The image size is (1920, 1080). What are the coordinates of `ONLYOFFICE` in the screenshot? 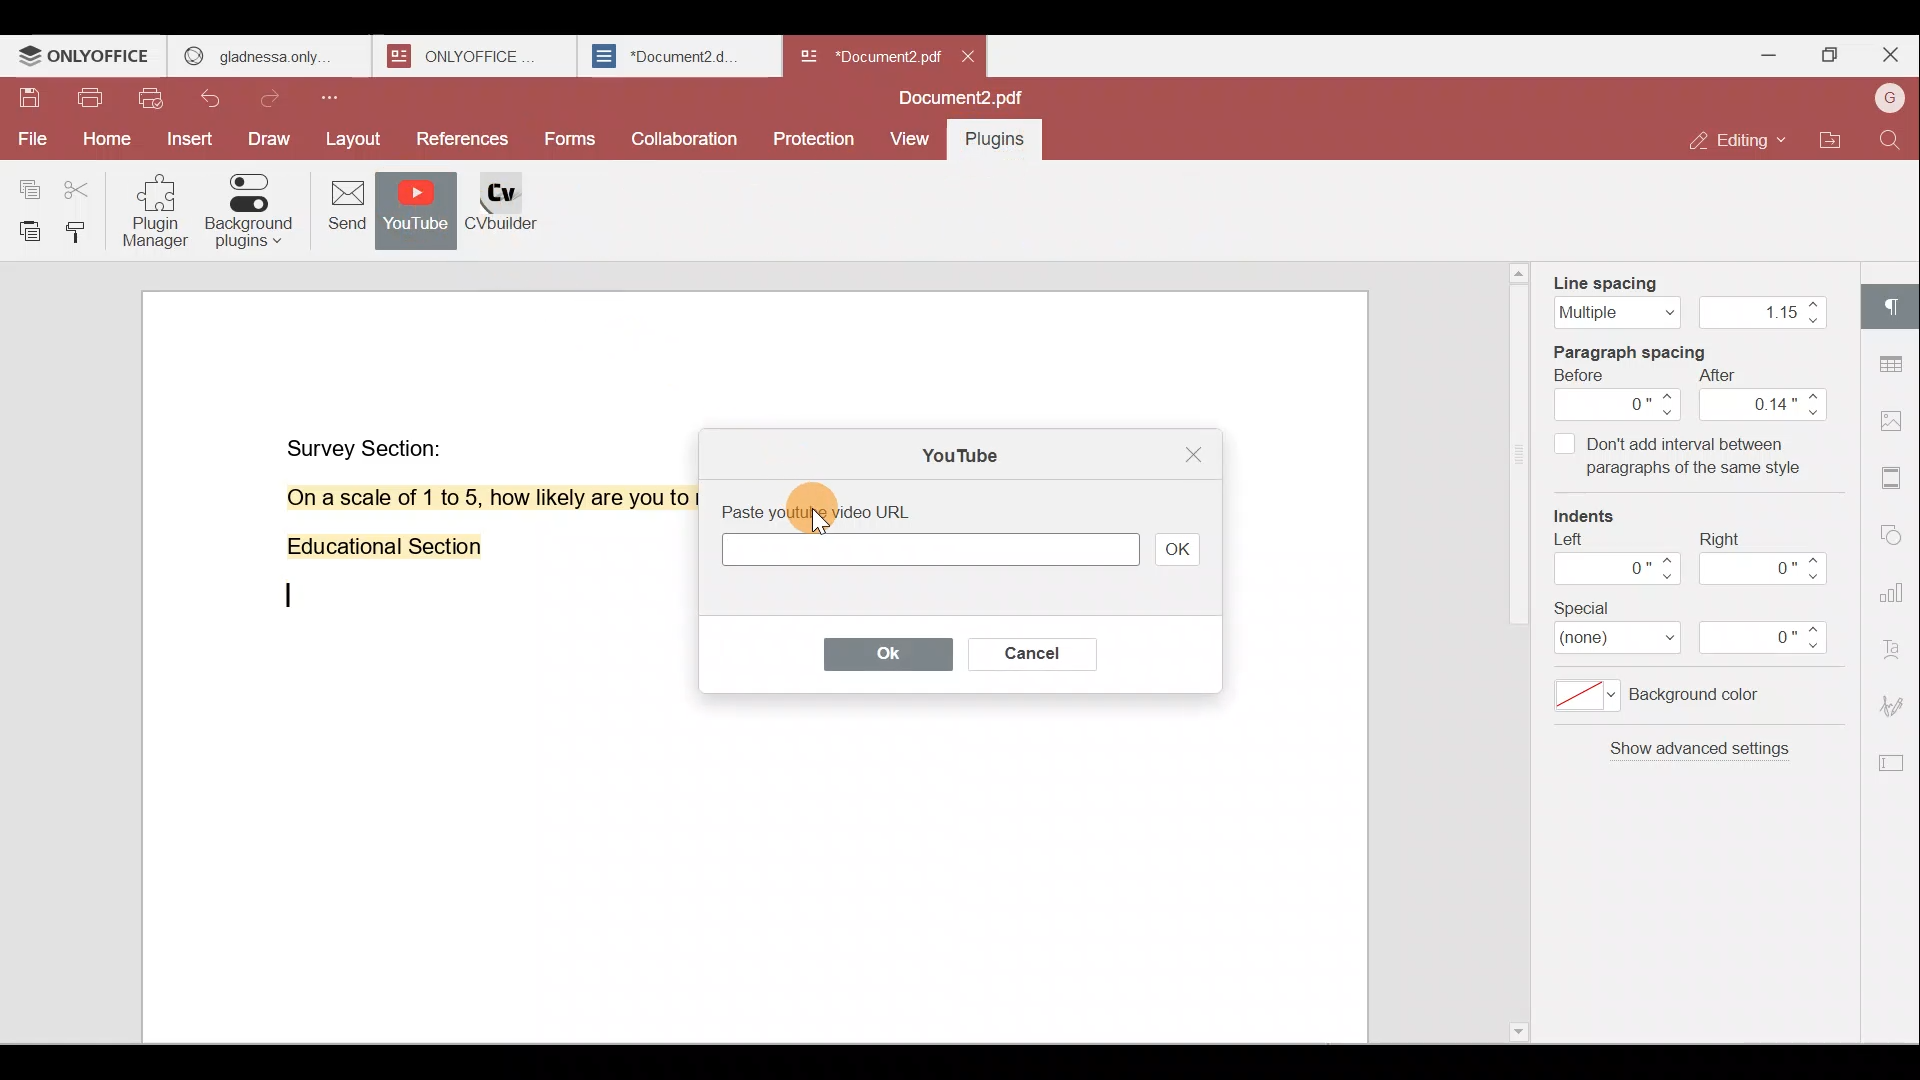 It's located at (86, 56).